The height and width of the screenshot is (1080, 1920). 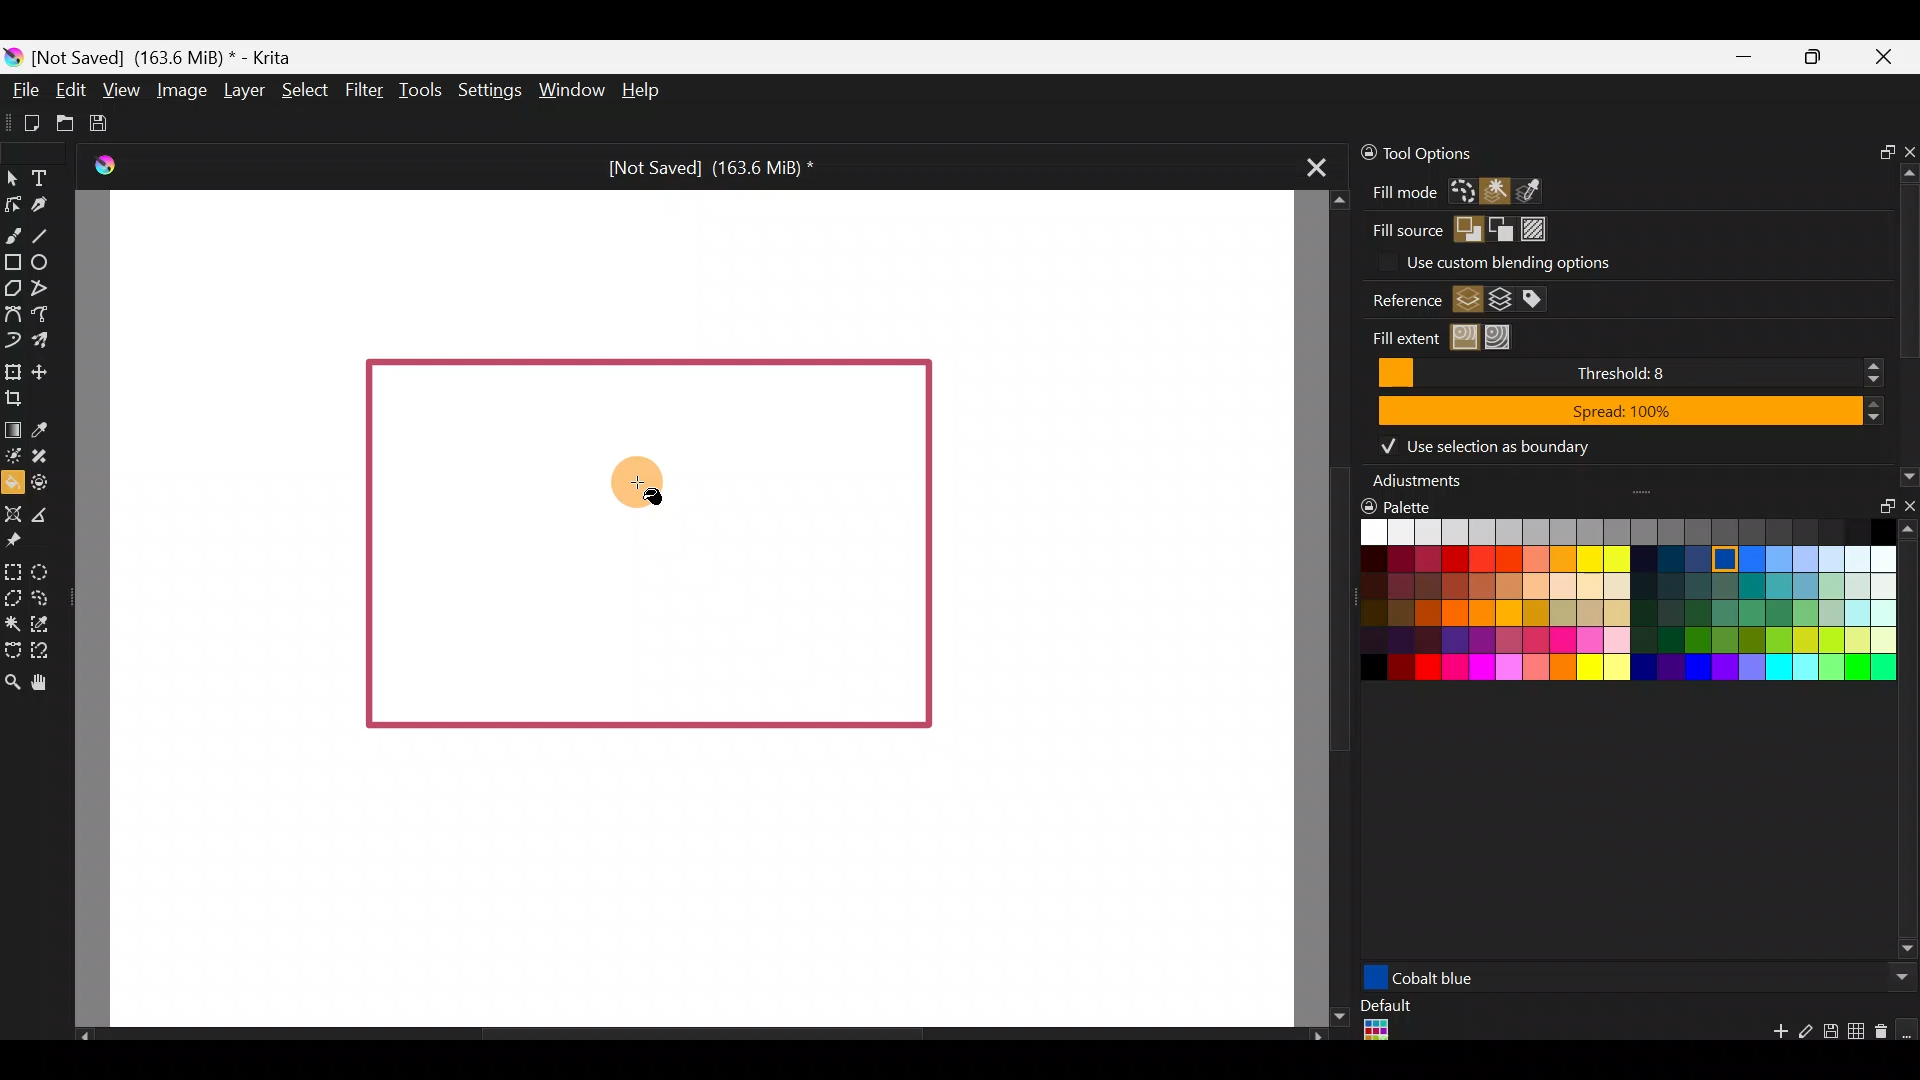 What do you see at coordinates (120, 87) in the screenshot?
I see `View` at bounding box center [120, 87].